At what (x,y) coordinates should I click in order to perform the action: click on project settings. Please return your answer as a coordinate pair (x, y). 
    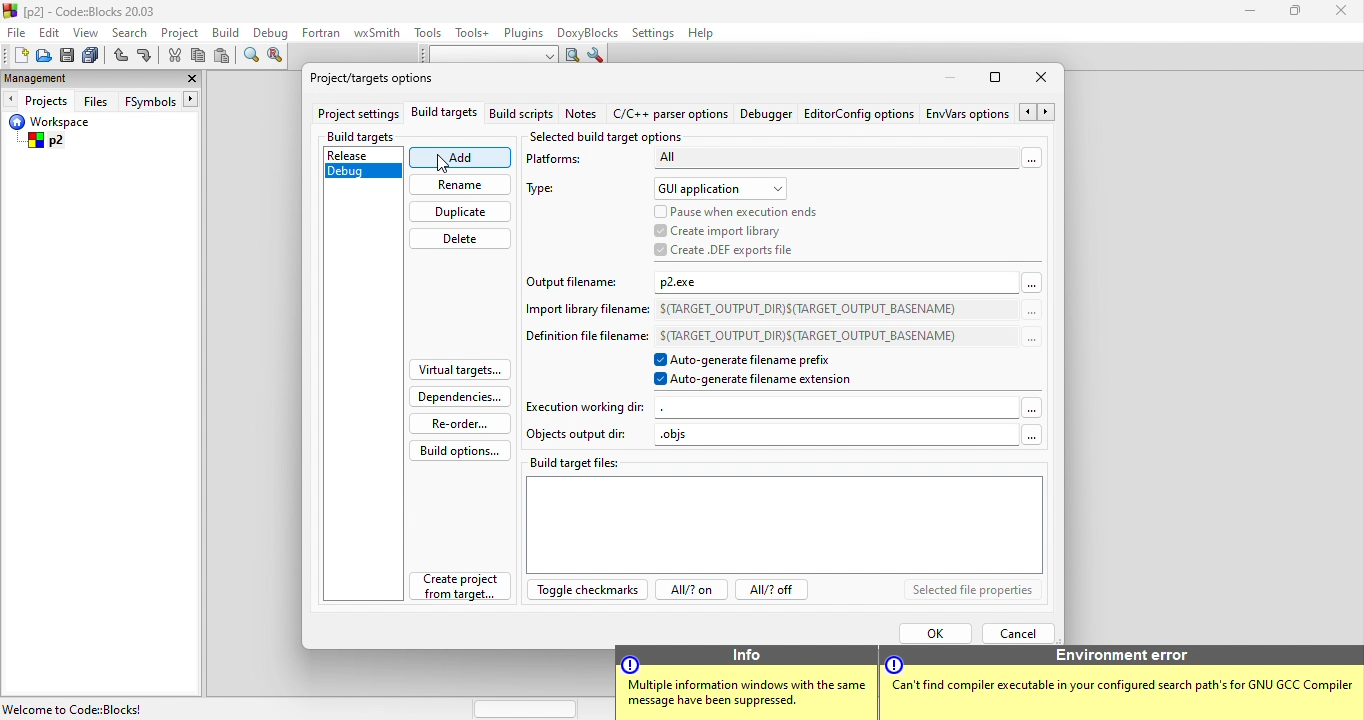
    Looking at the image, I should click on (357, 115).